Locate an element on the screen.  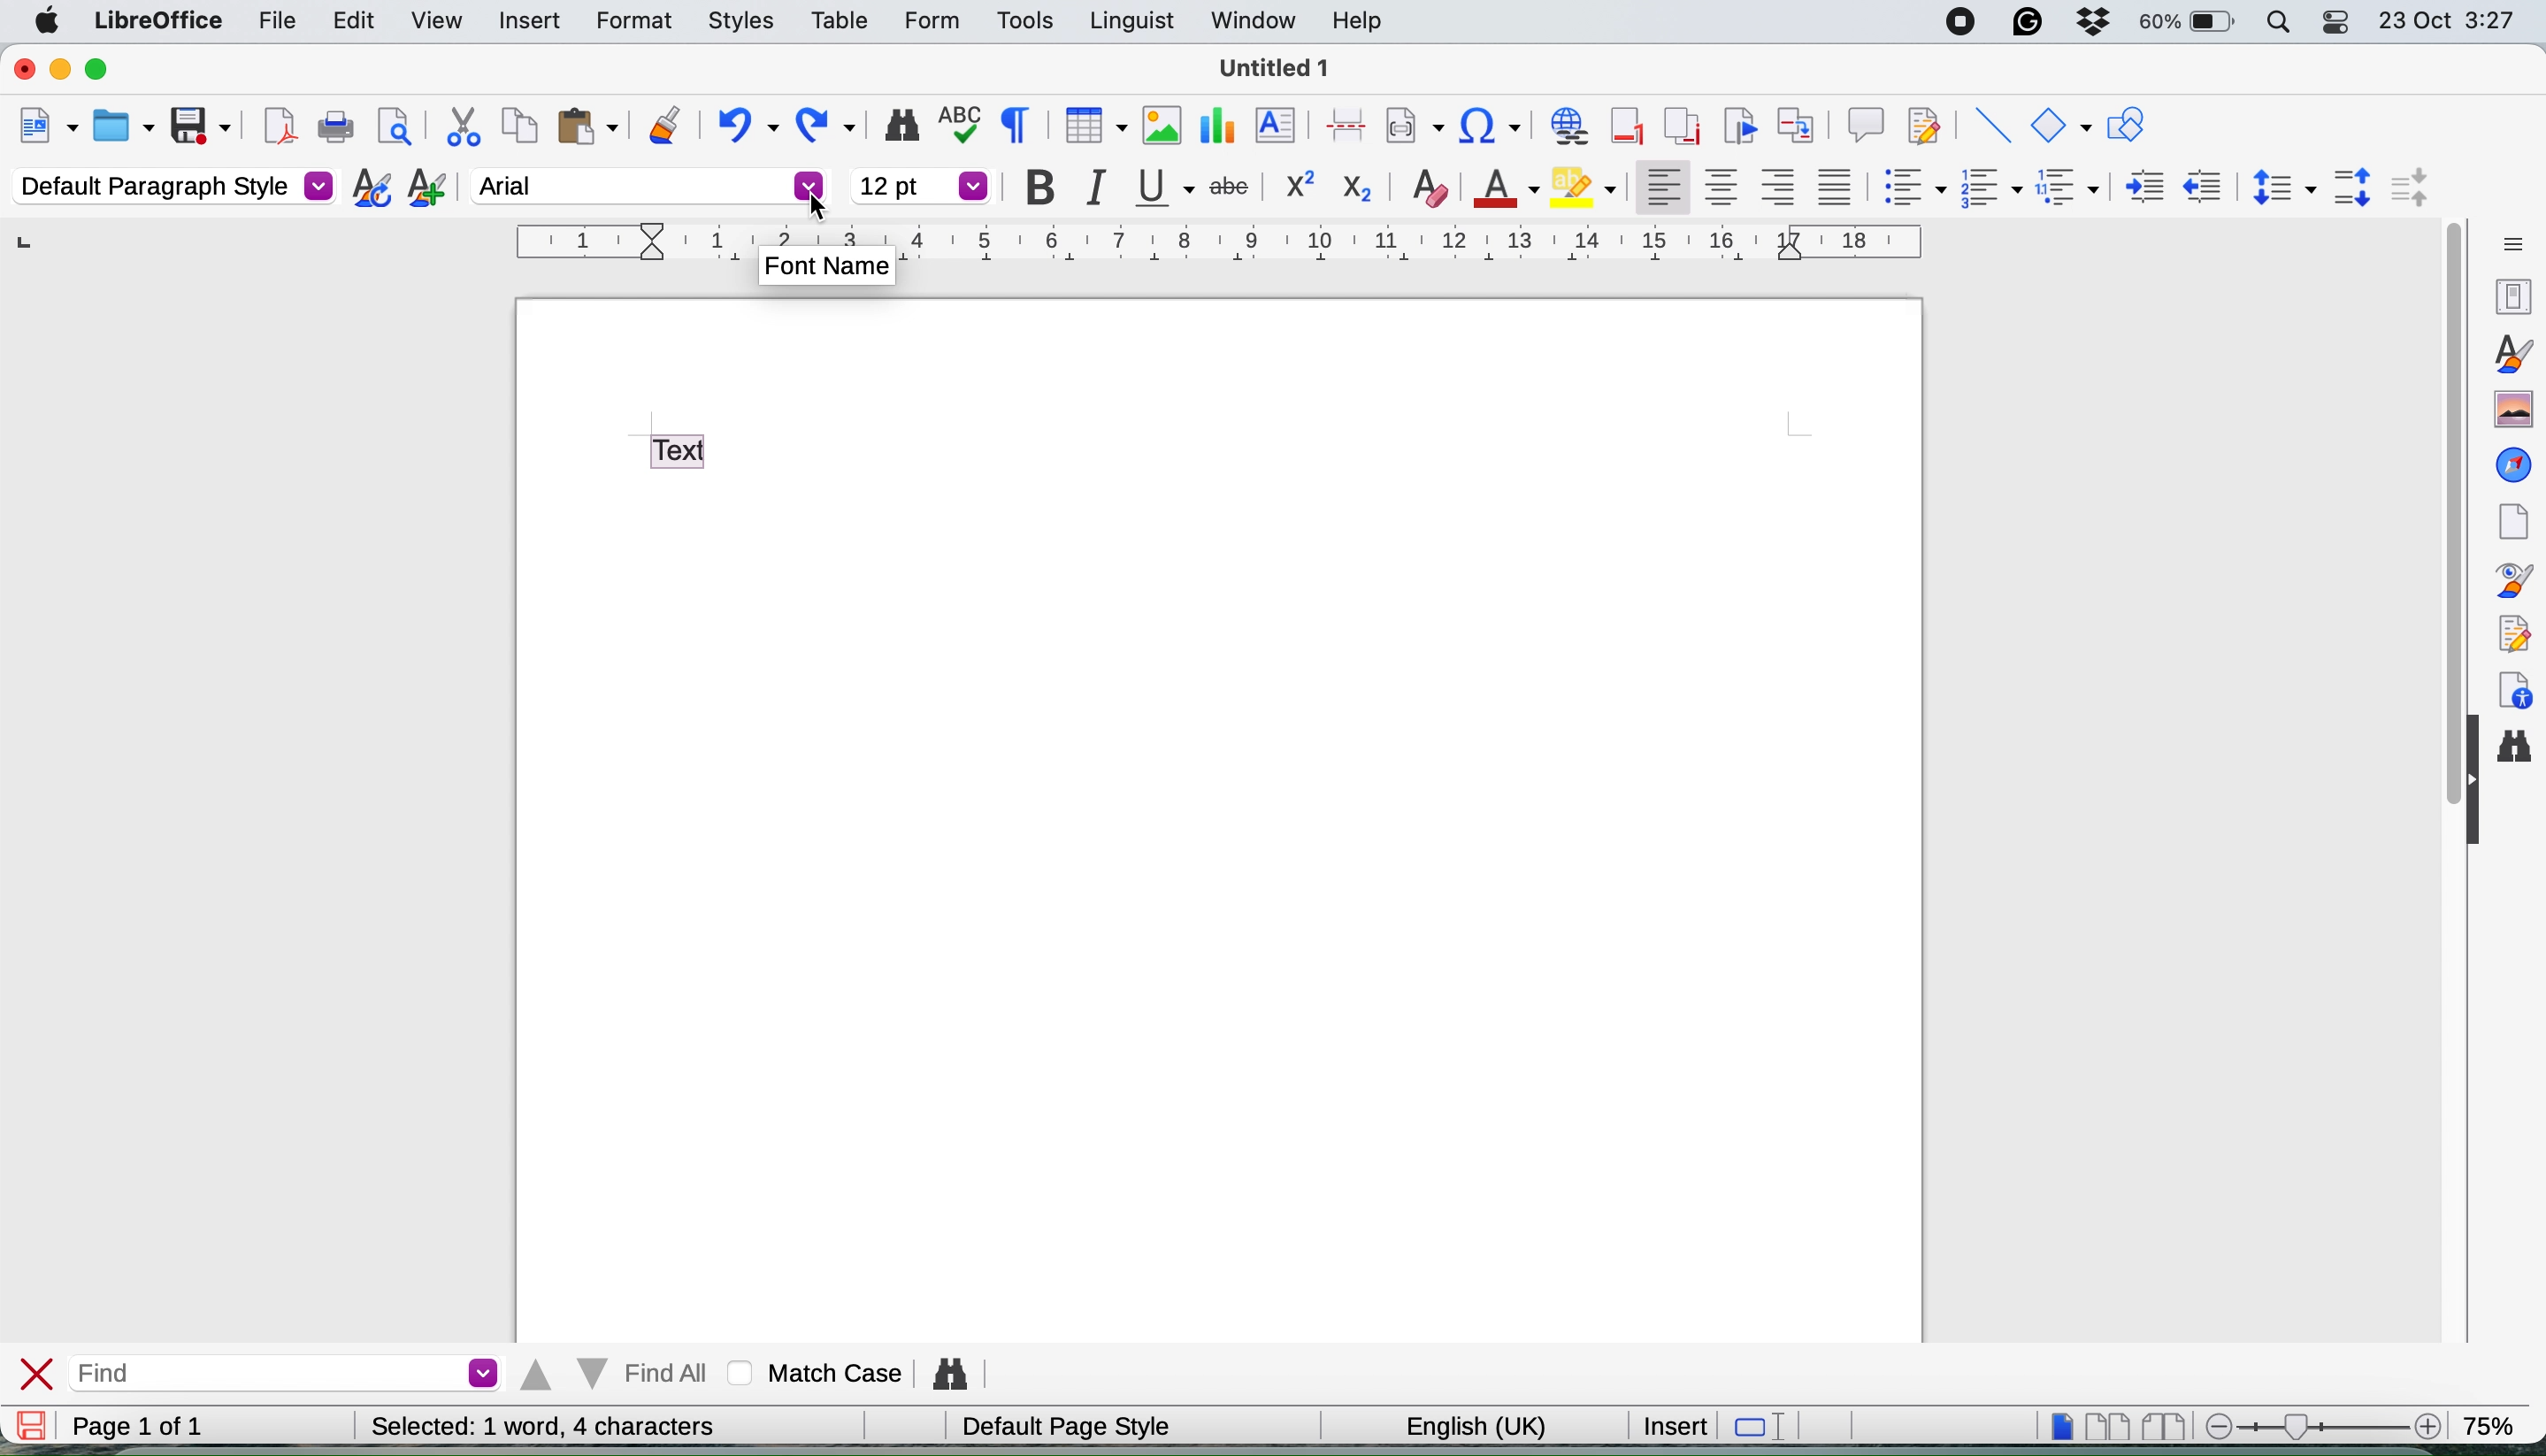
tools is located at coordinates (1024, 23).